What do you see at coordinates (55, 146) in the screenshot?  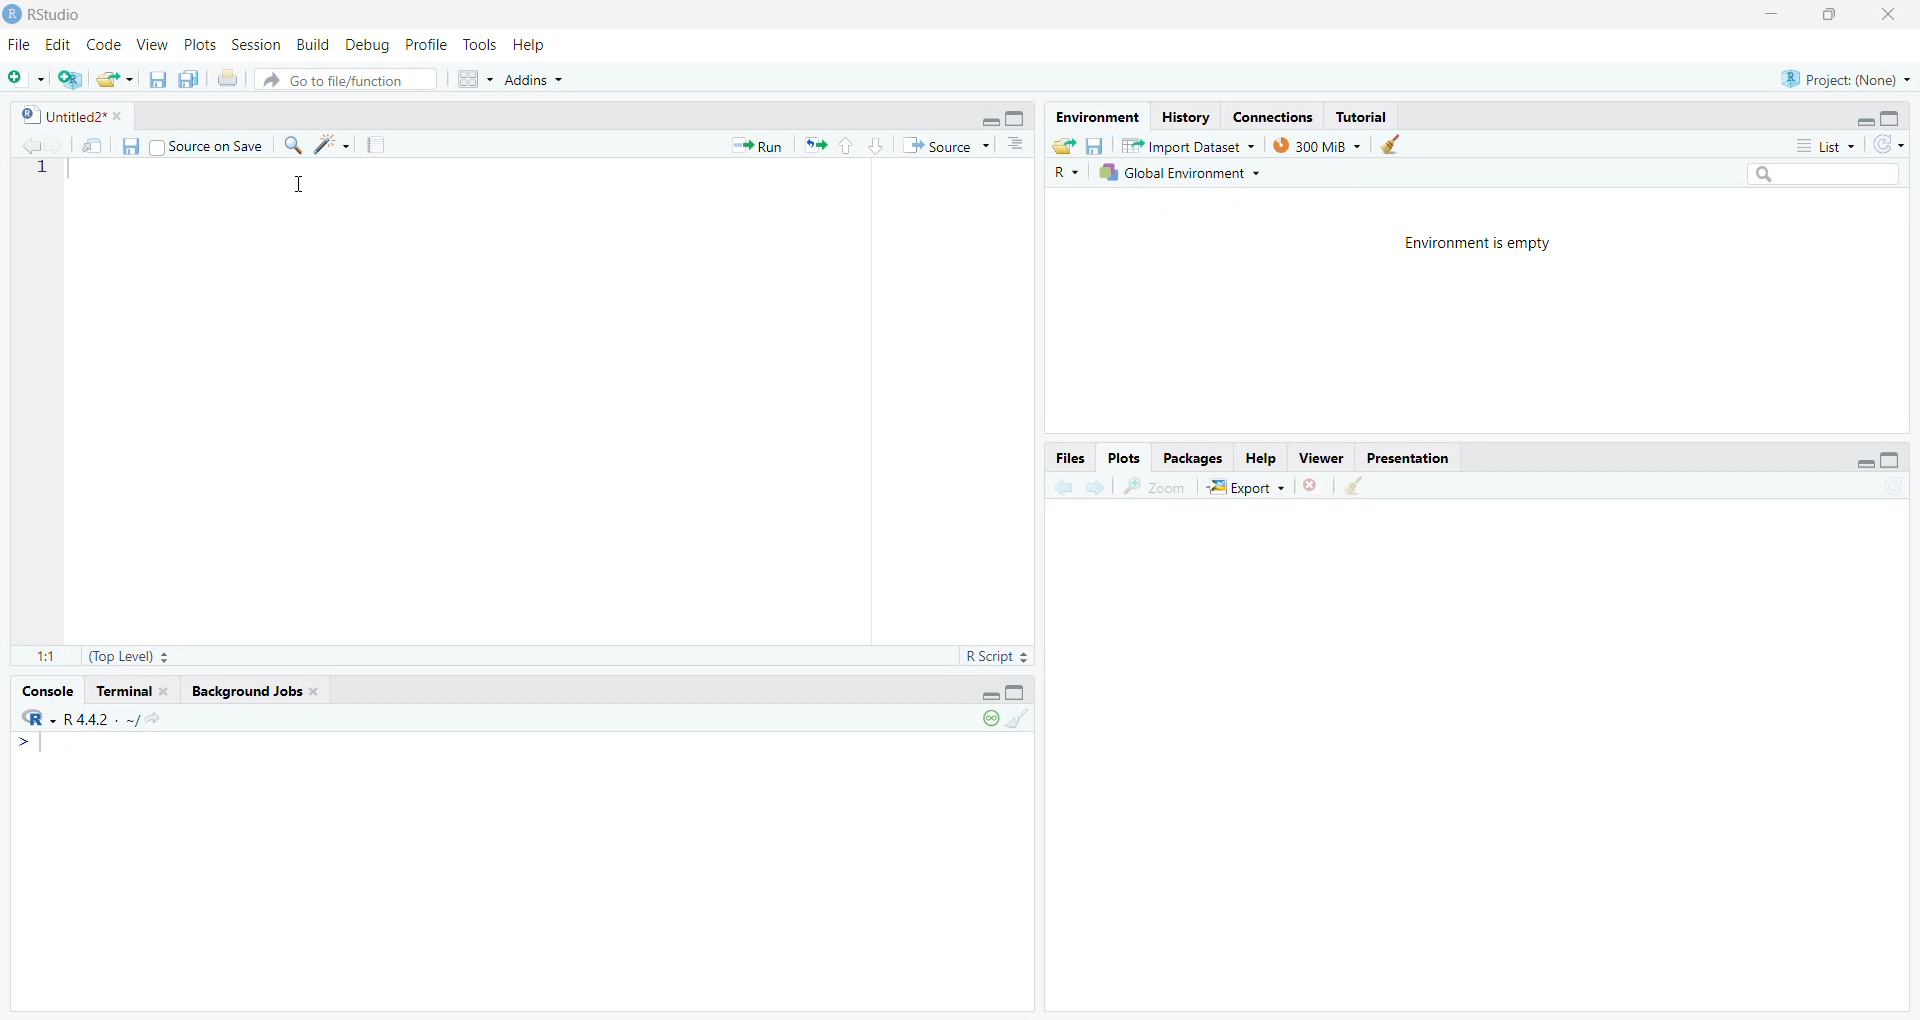 I see `go back to the next source location` at bounding box center [55, 146].